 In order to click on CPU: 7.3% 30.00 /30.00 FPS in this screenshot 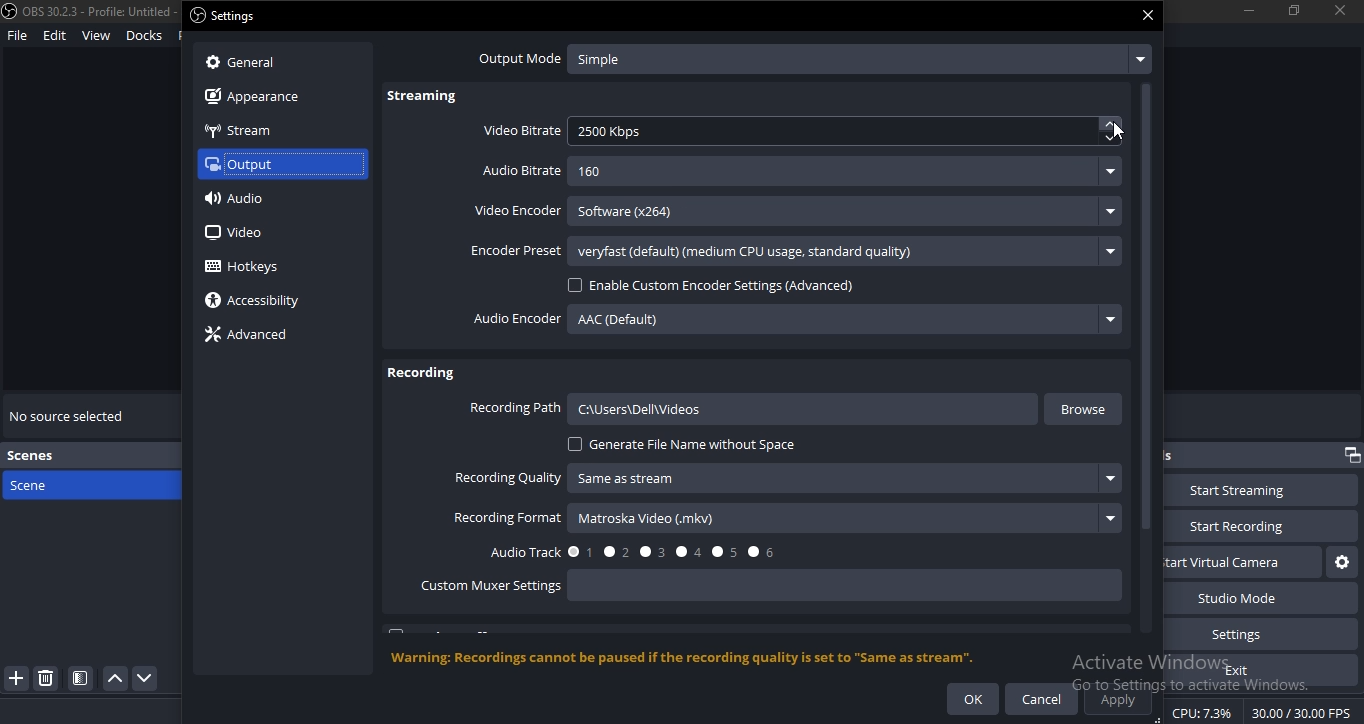, I will do `click(1264, 713)`.